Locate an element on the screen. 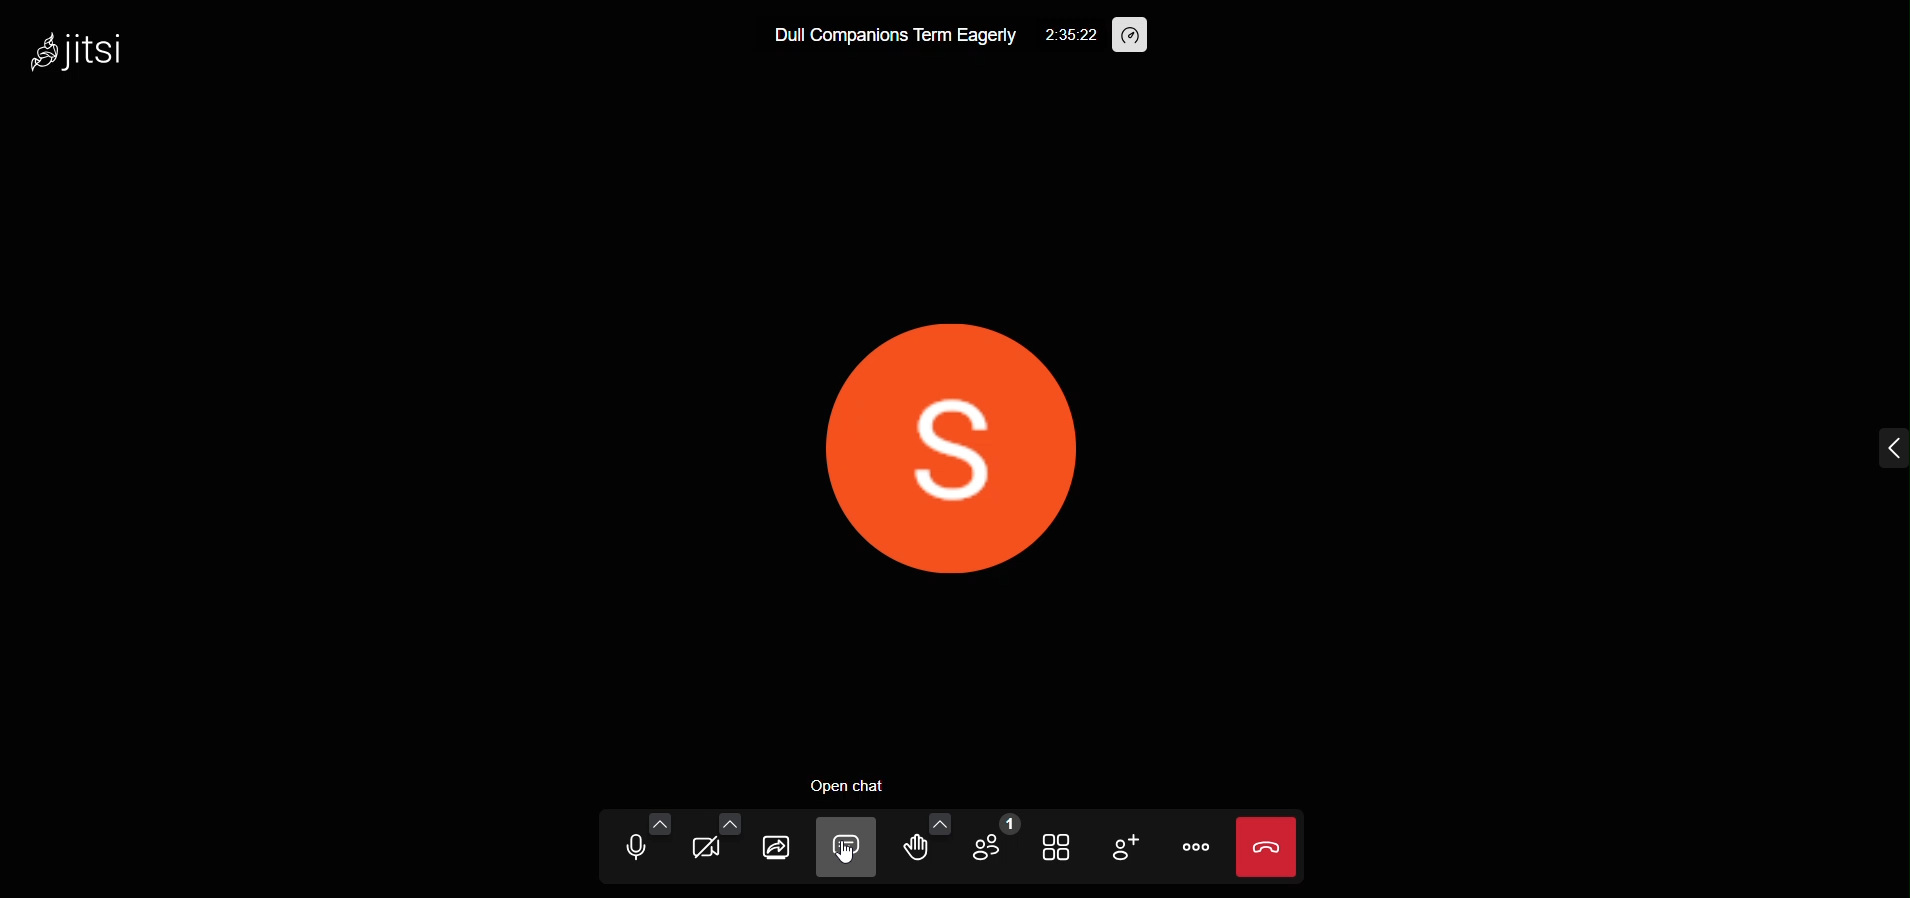 Image resolution: width=1910 pixels, height=898 pixels. display picture is located at coordinates (935, 443).